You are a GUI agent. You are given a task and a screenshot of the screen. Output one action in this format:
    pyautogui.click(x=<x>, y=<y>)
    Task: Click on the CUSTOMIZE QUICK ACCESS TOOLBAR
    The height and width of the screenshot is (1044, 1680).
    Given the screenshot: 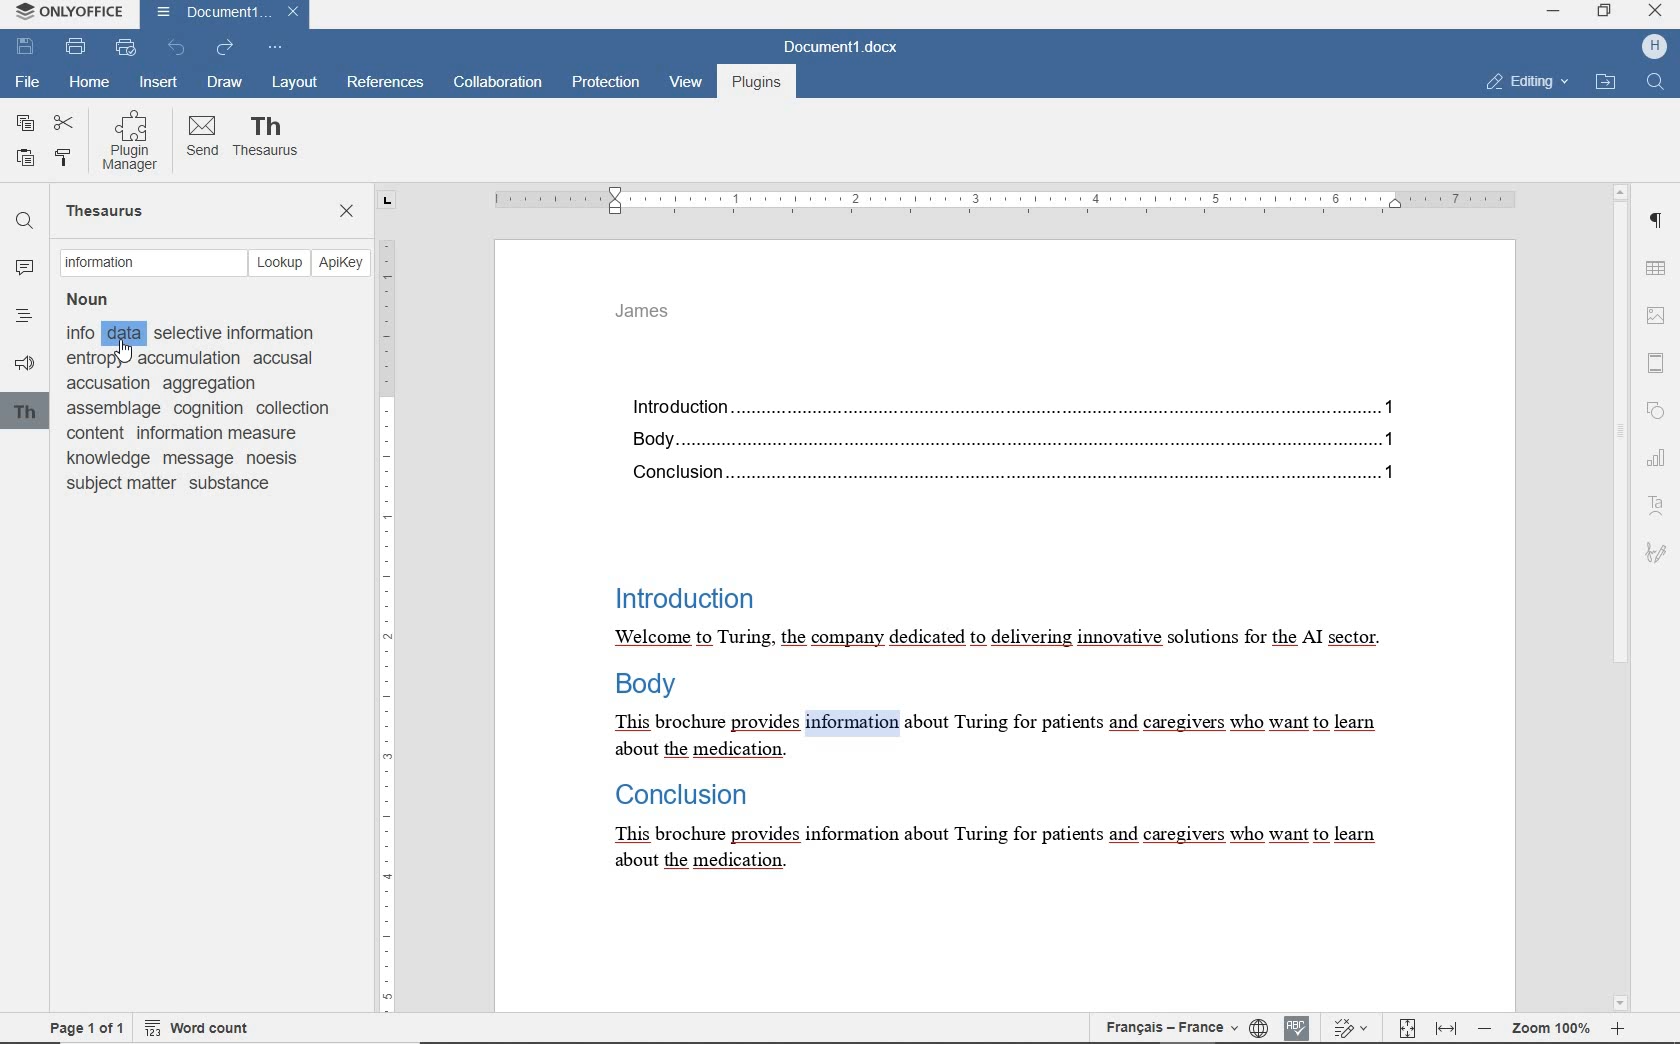 What is the action you would take?
    pyautogui.click(x=276, y=48)
    